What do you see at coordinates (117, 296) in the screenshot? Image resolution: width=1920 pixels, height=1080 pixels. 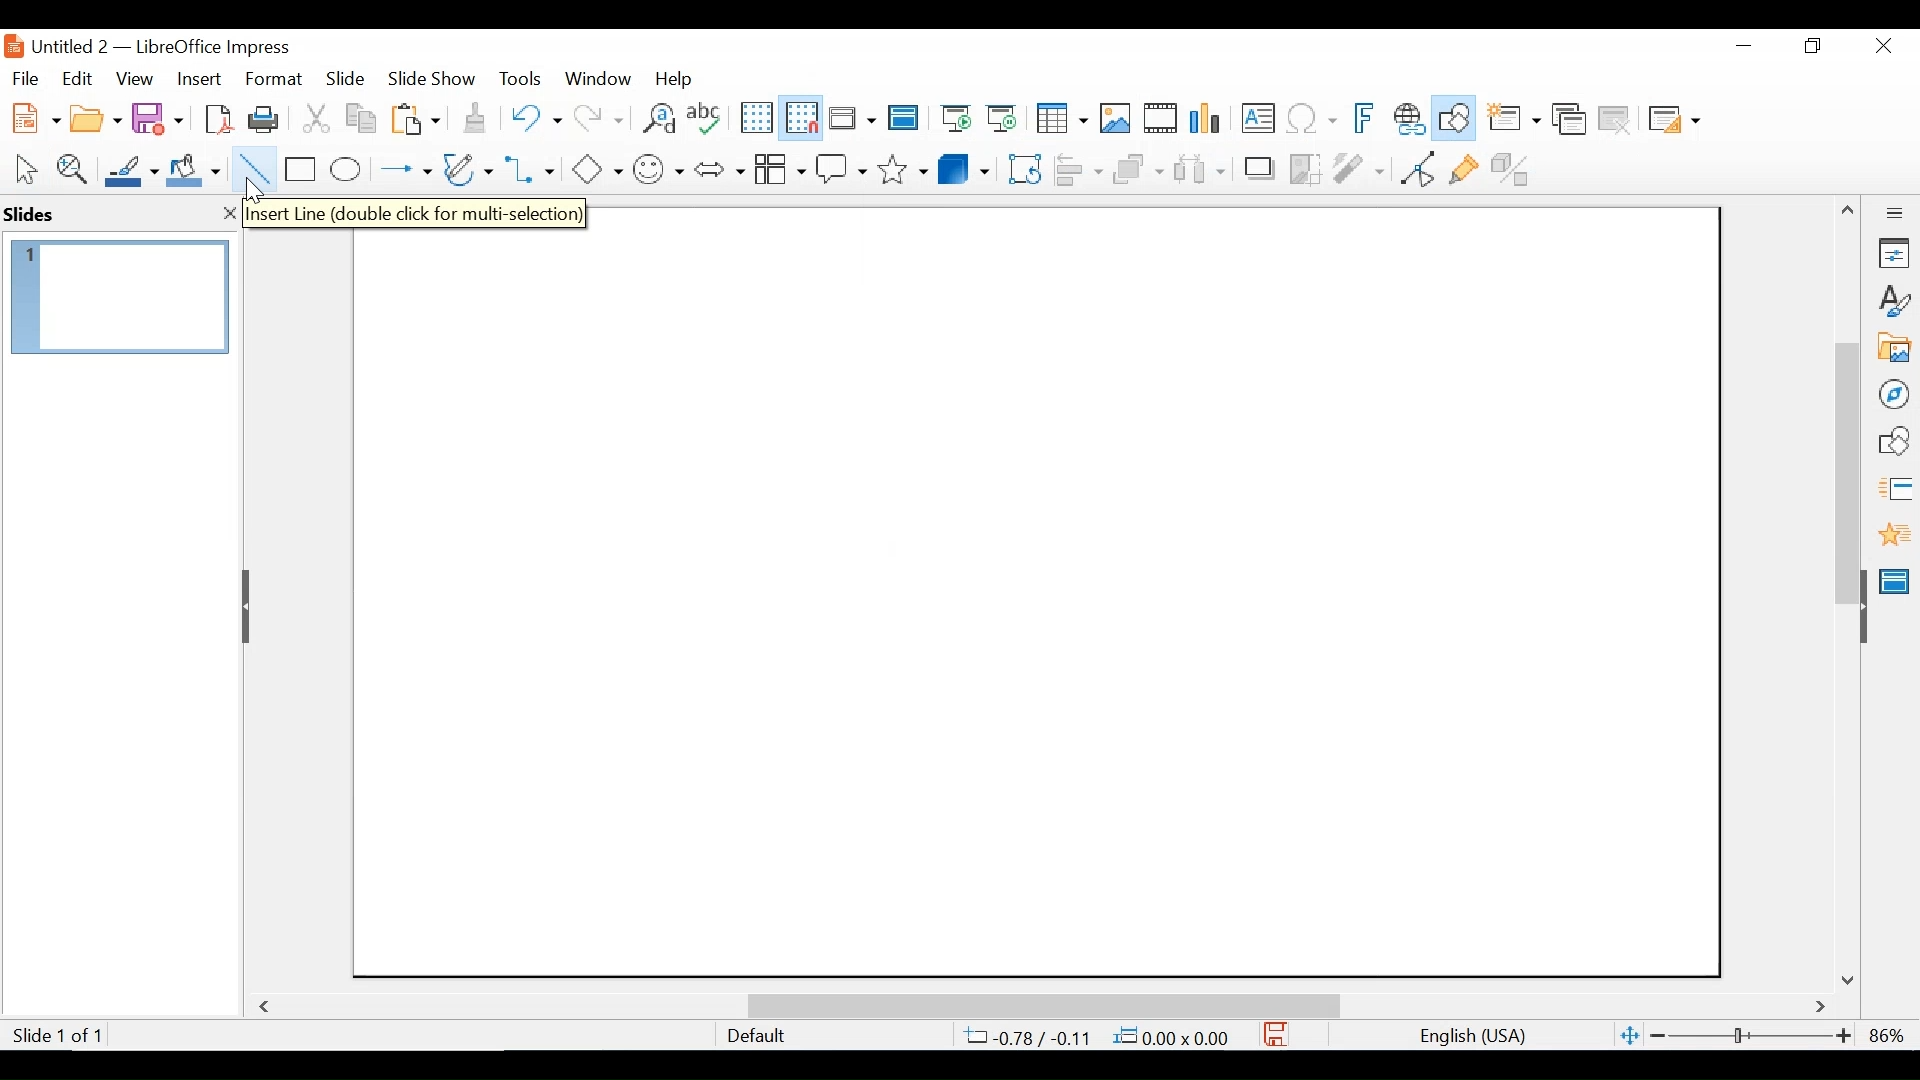 I see `Slide Preview` at bounding box center [117, 296].